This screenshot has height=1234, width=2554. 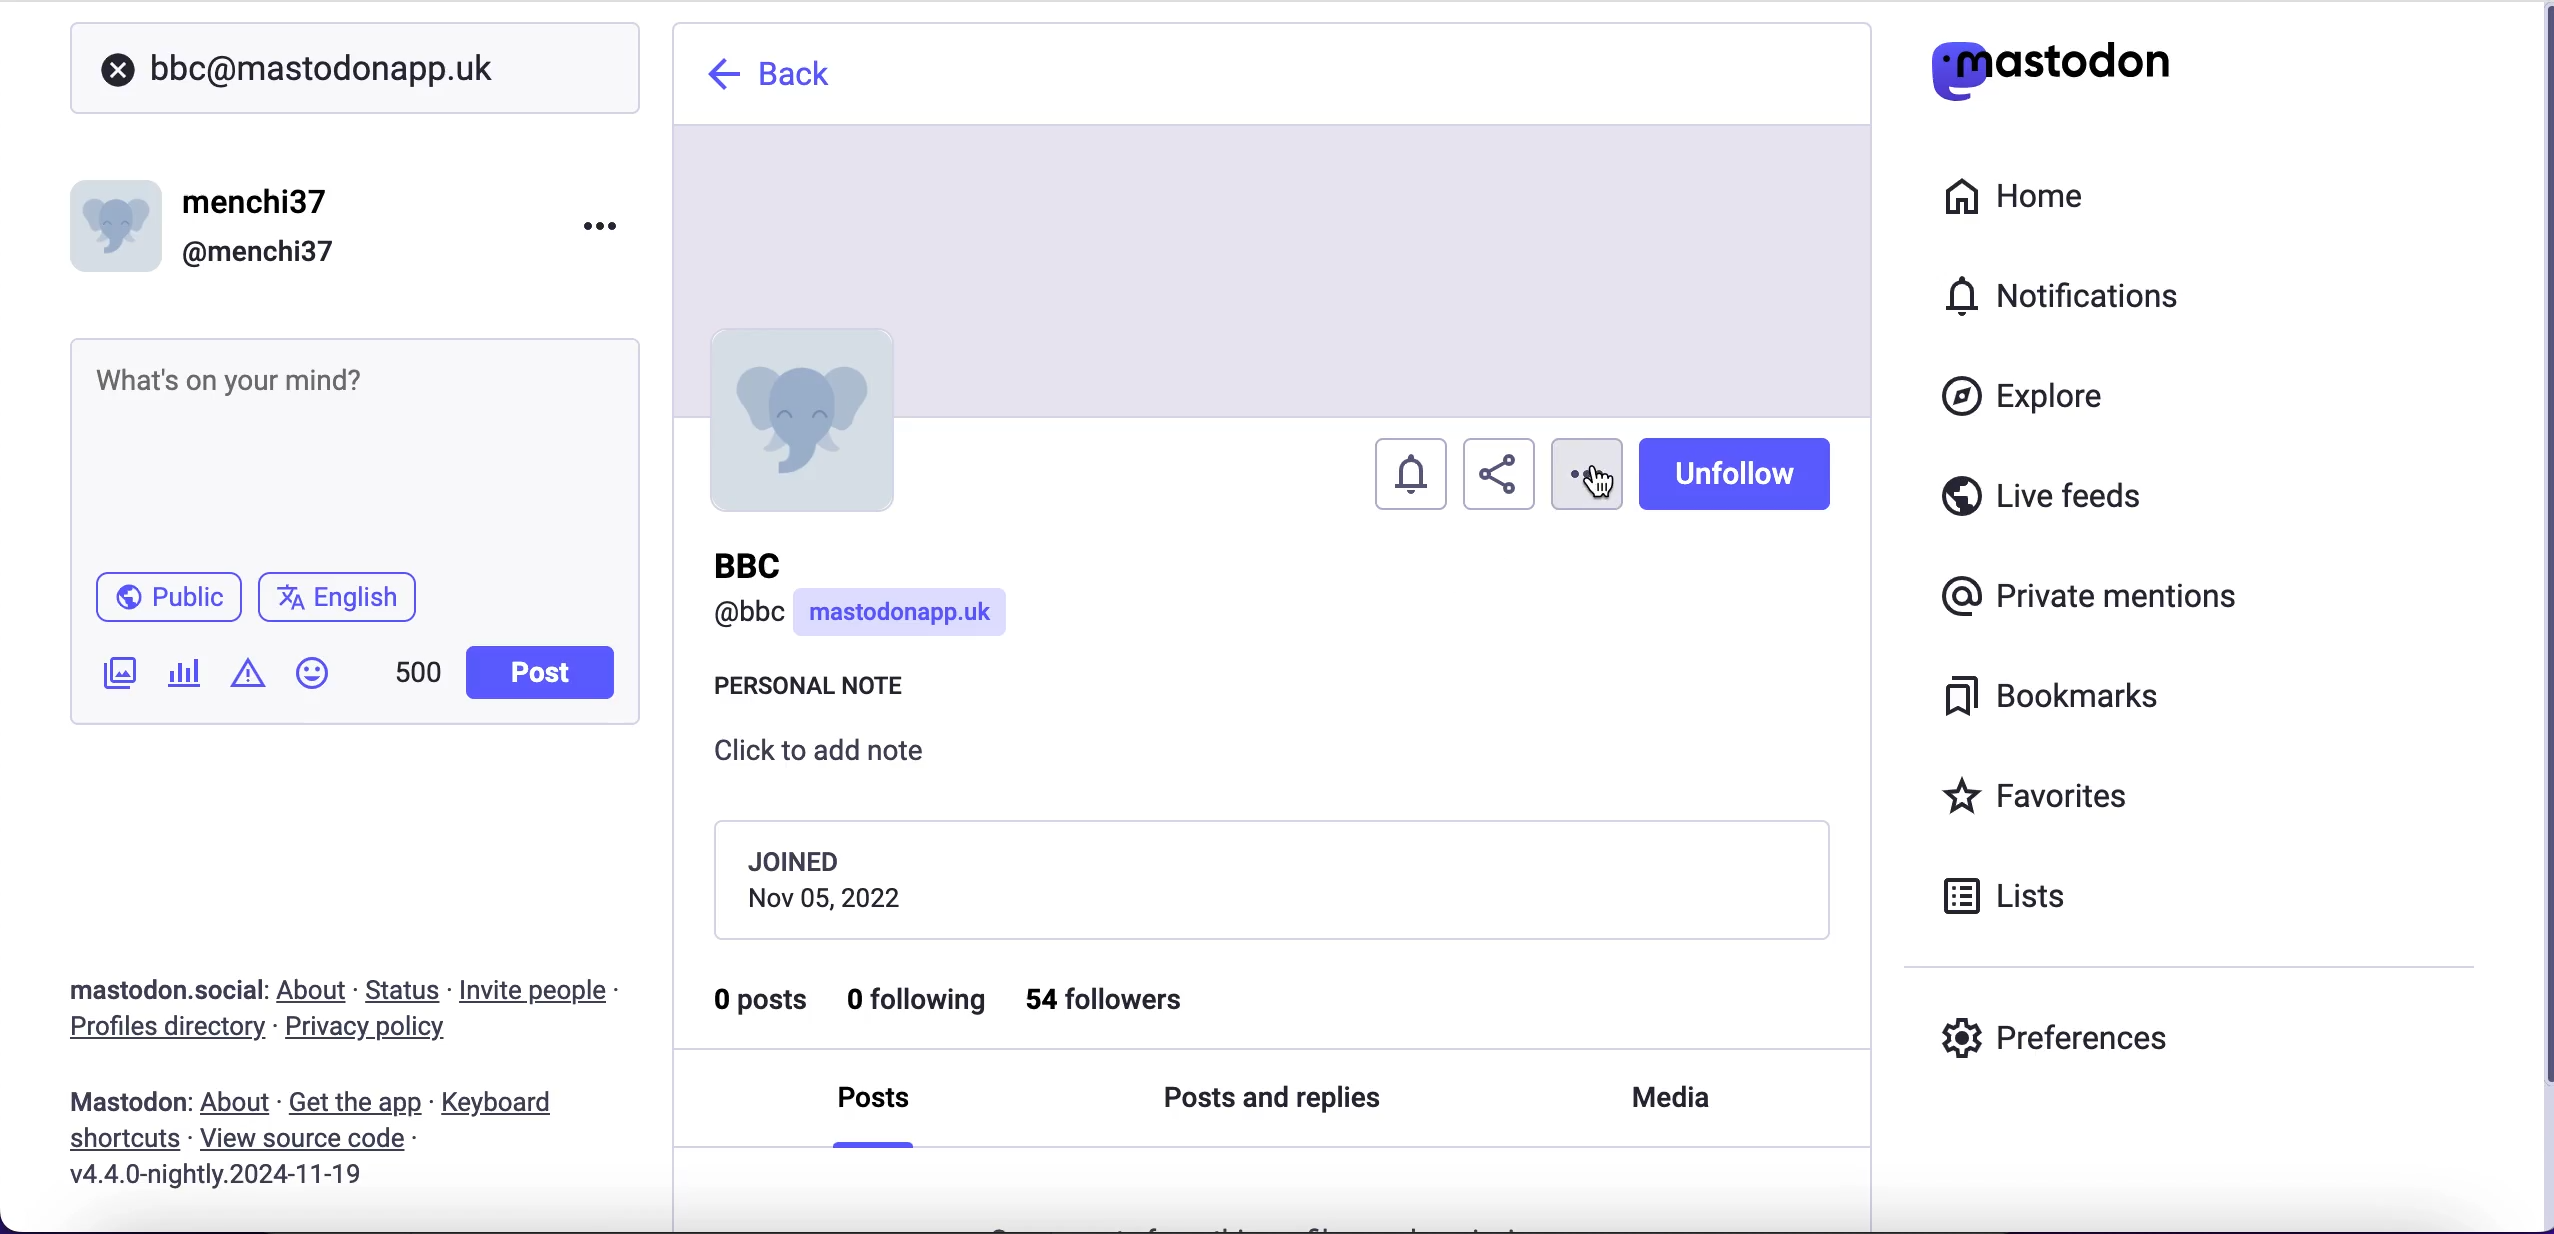 I want to click on cursor, so click(x=1592, y=486).